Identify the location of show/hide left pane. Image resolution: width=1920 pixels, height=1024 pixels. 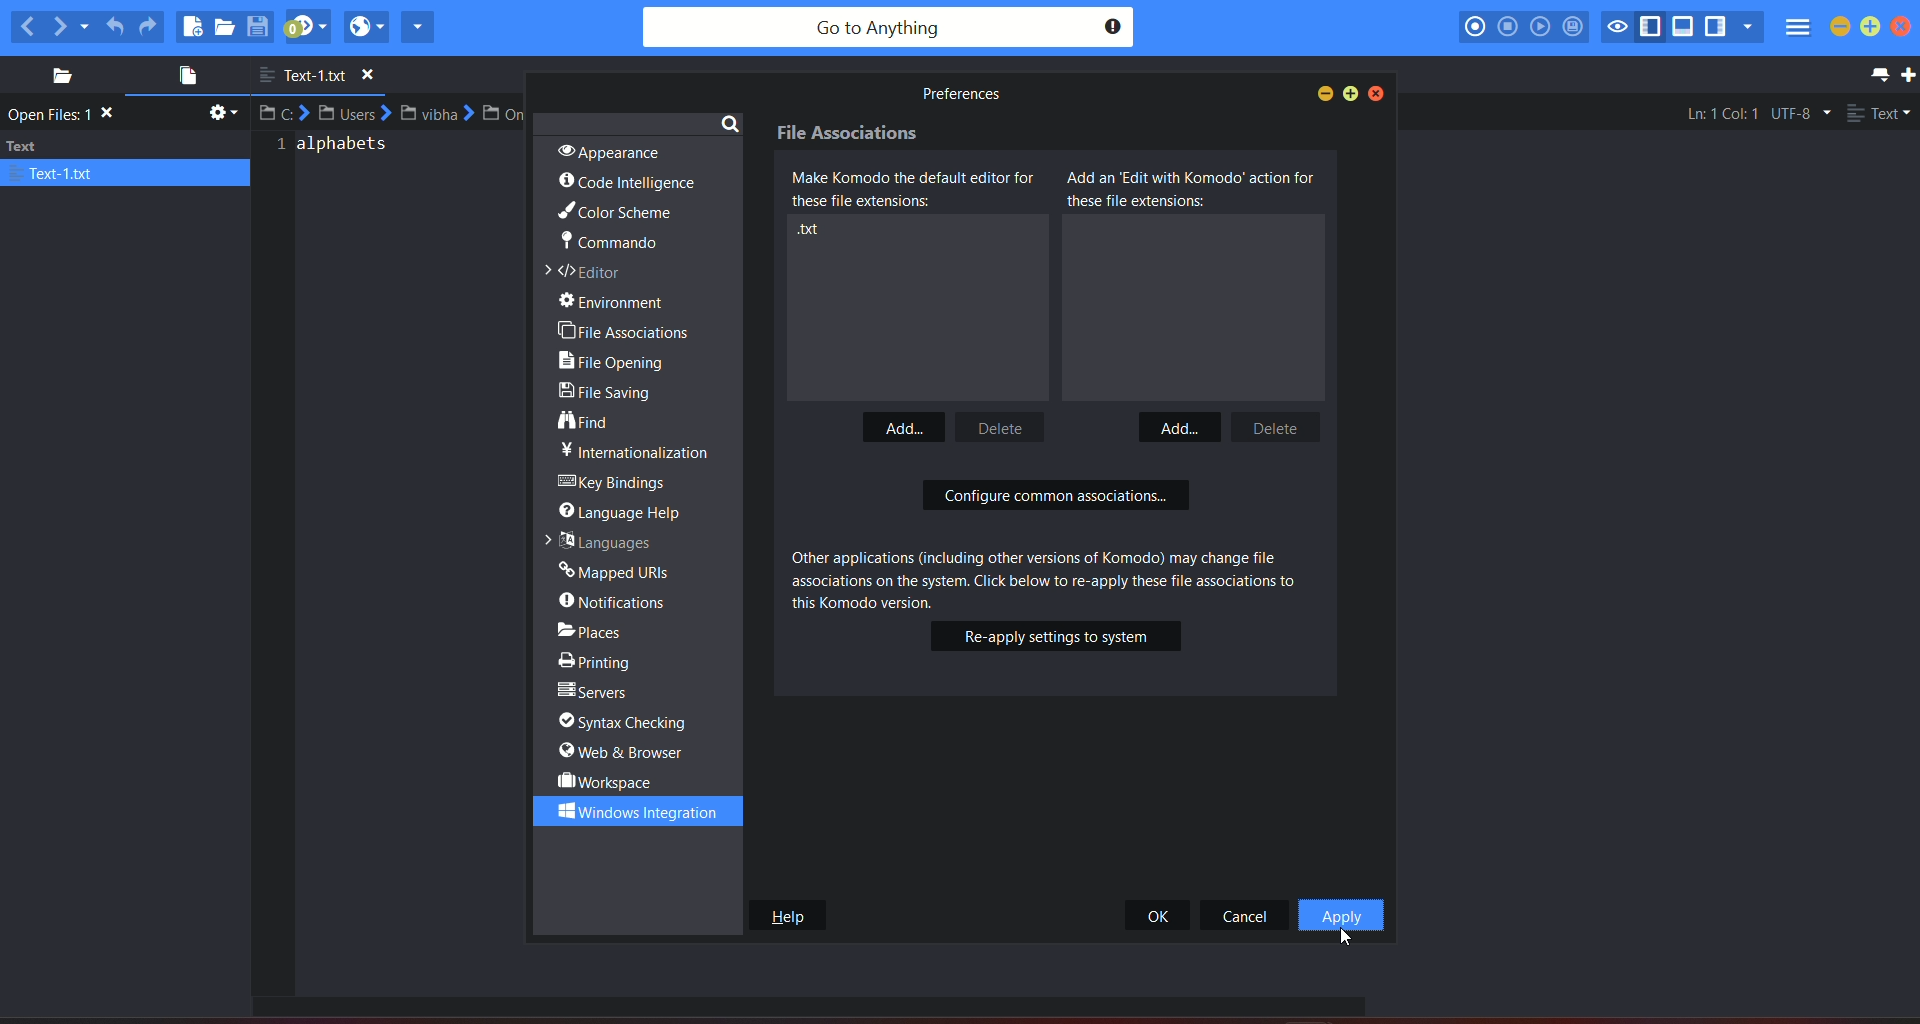
(1654, 27).